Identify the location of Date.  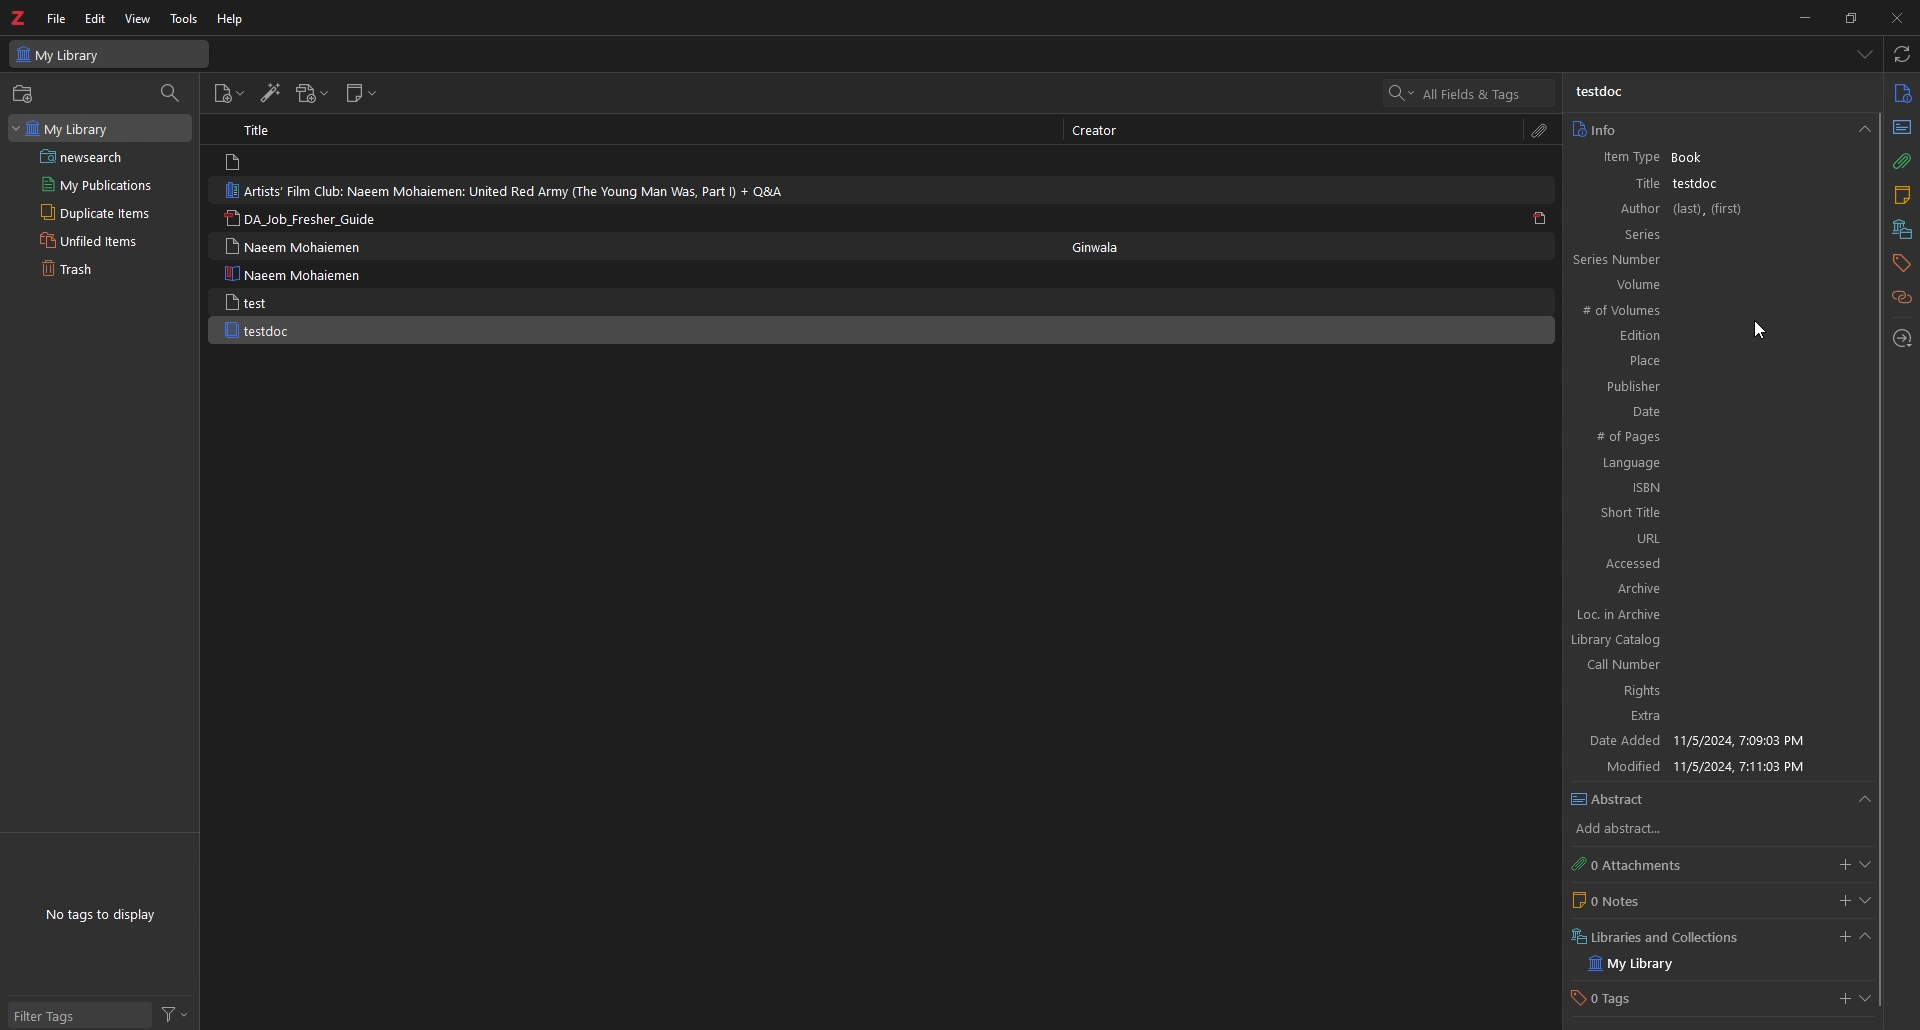
(1725, 413).